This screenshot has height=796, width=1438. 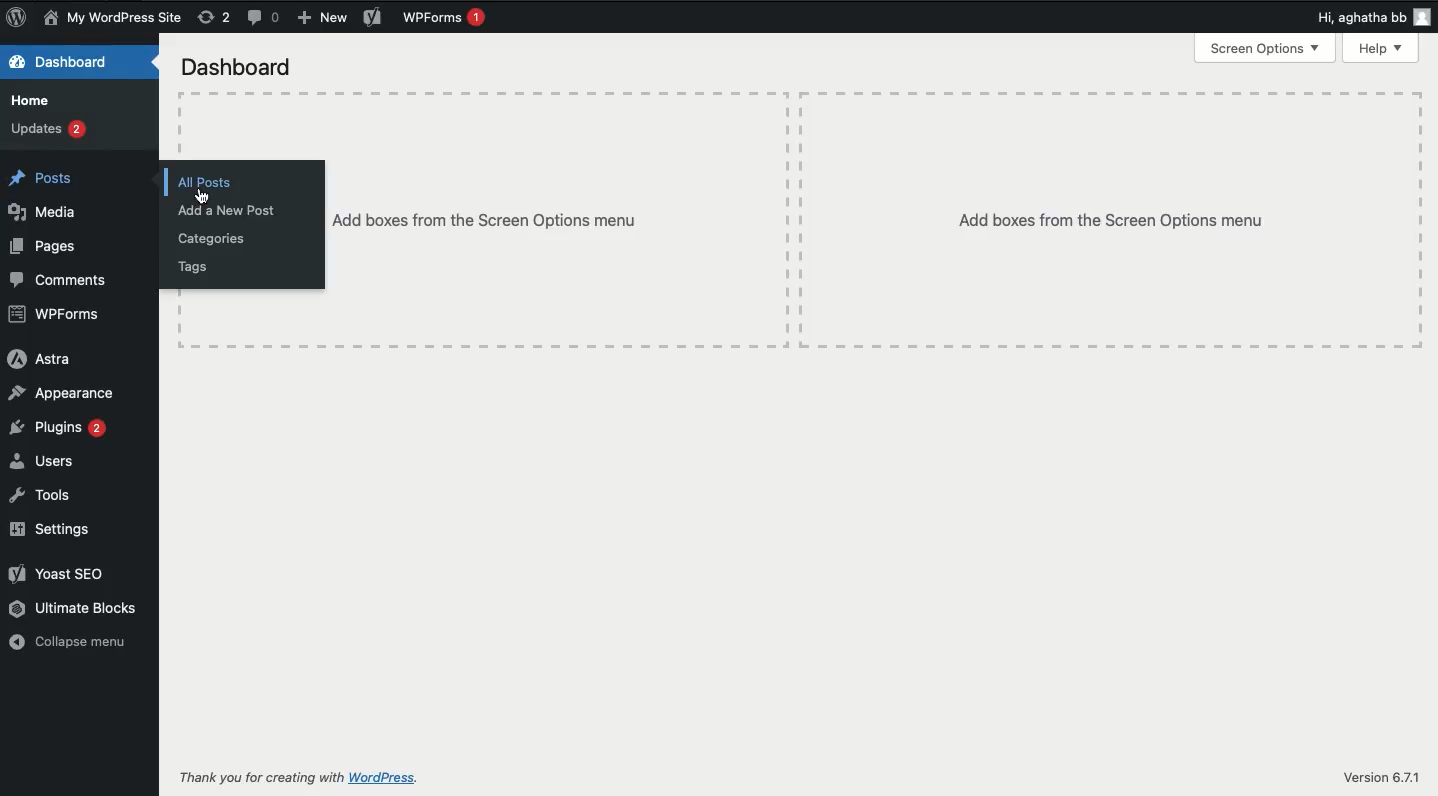 What do you see at coordinates (264, 18) in the screenshot?
I see `Comments` at bounding box center [264, 18].